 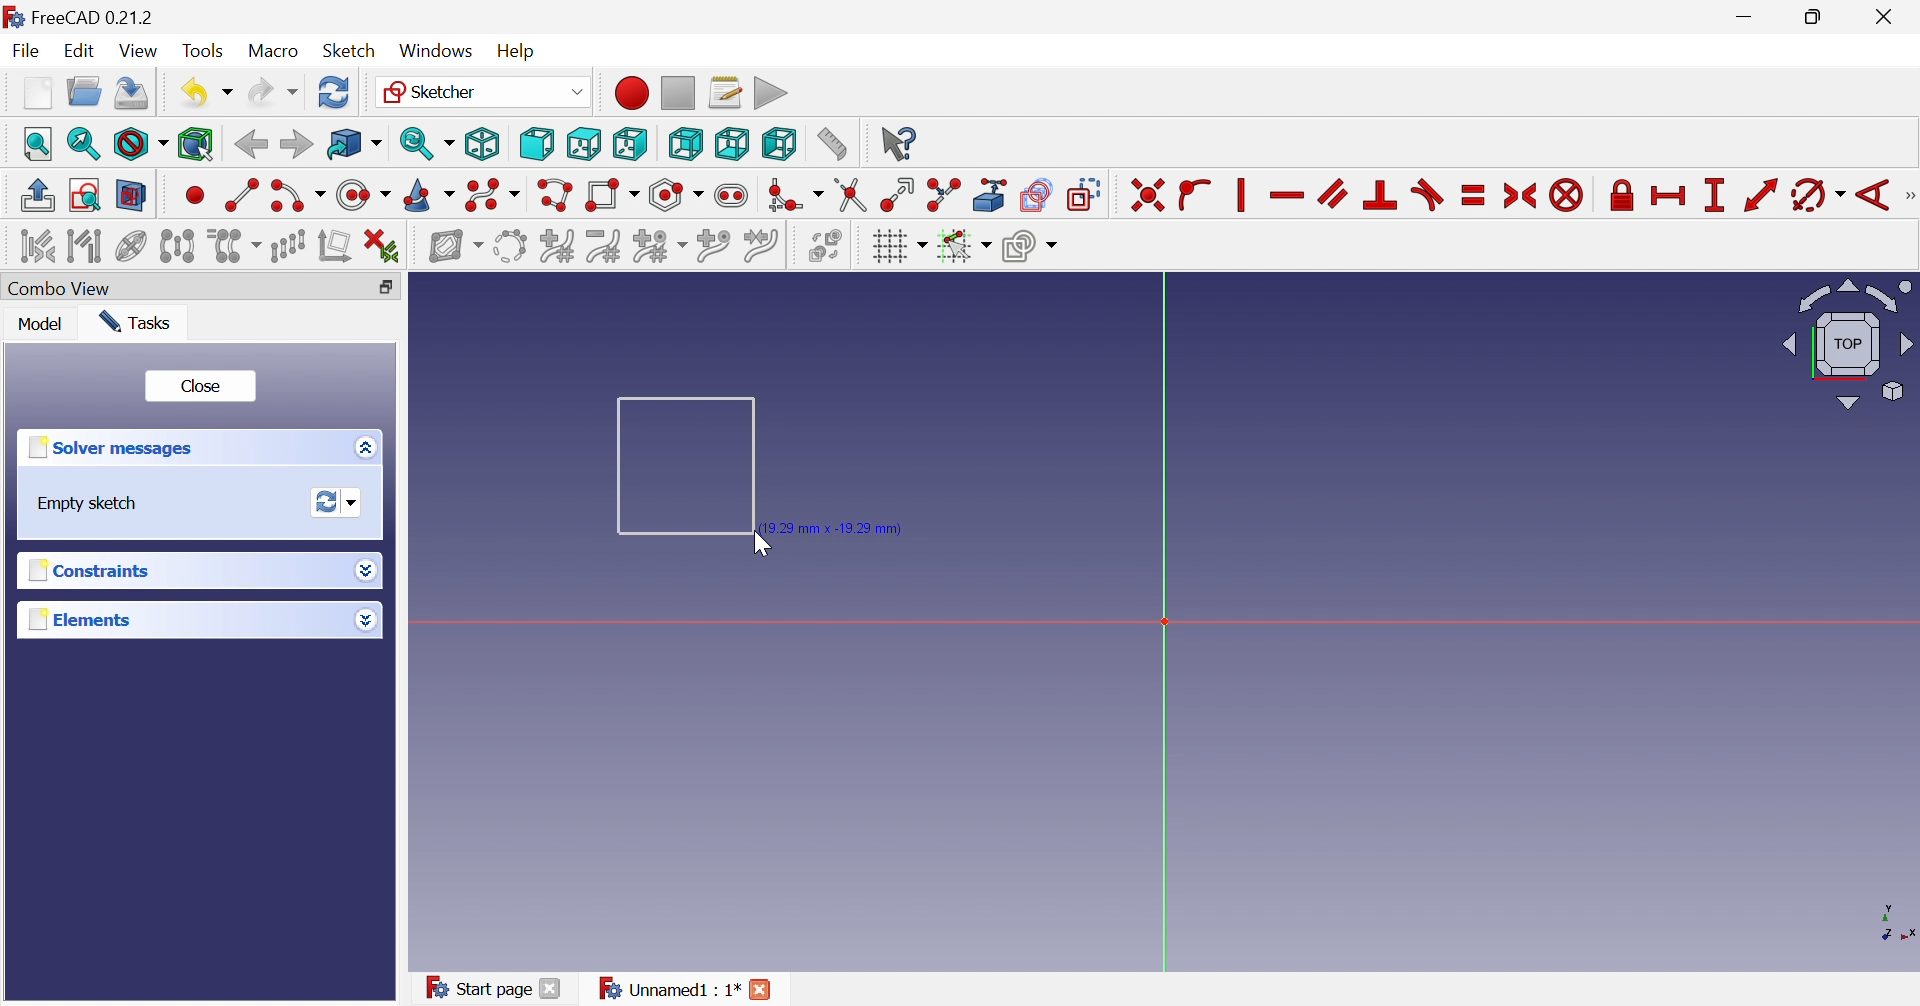 What do you see at coordinates (250, 145) in the screenshot?
I see `Back` at bounding box center [250, 145].